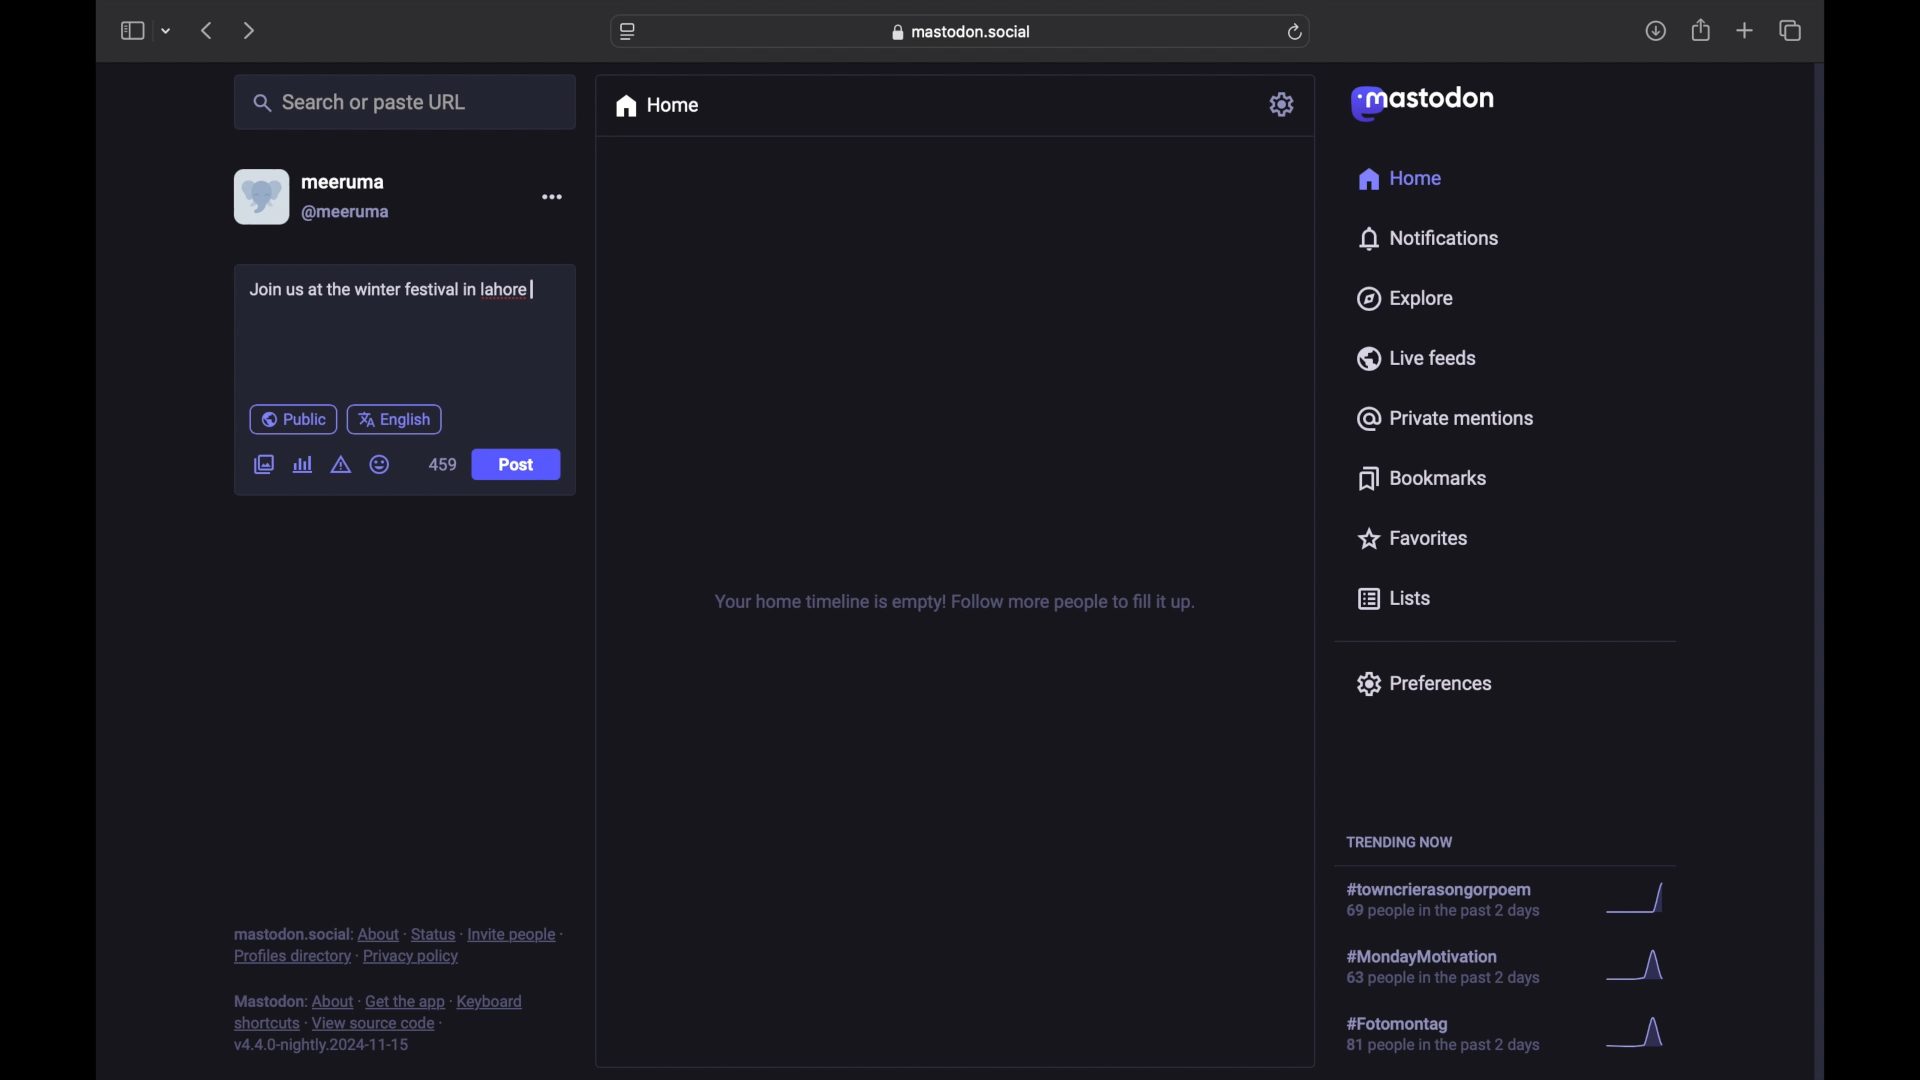 The width and height of the screenshot is (1920, 1080). What do you see at coordinates (1297, 33) in the screenshot?
I see `refresh` at bounding box center [1297, 33].